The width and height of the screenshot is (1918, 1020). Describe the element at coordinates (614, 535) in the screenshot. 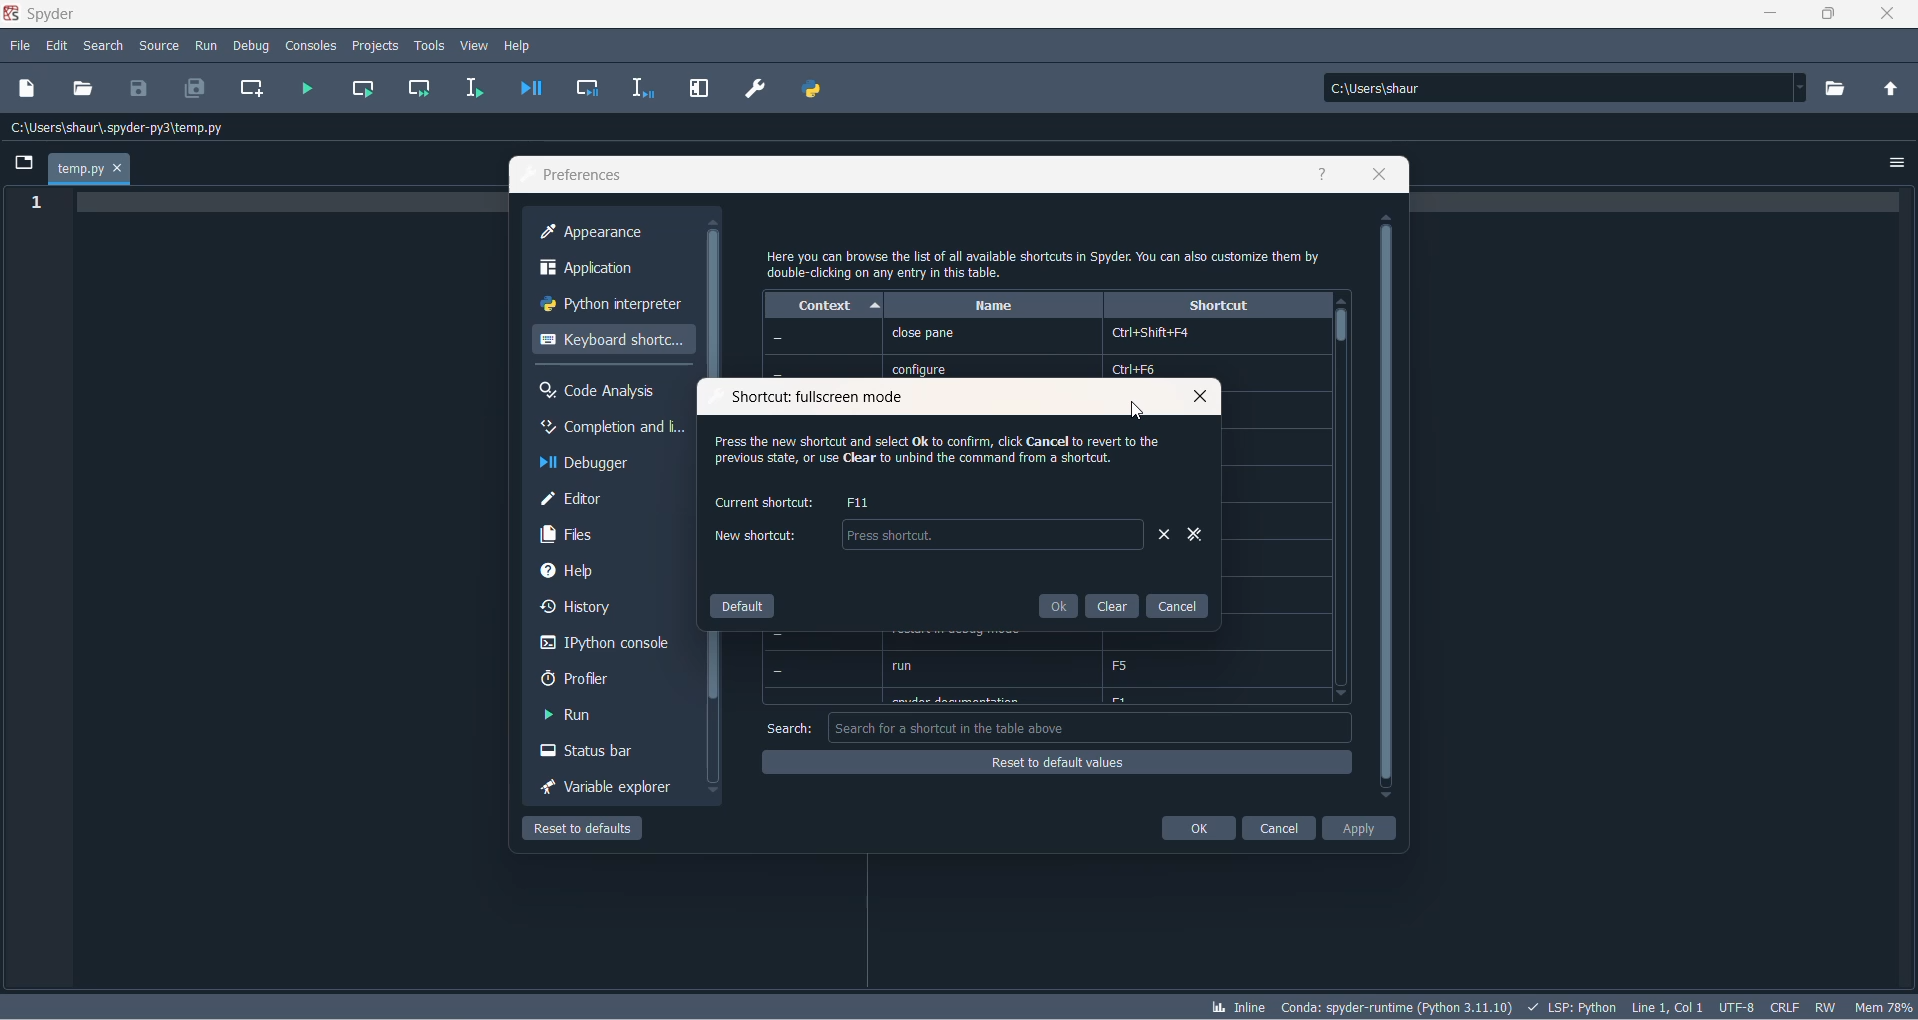

I see `files` at that location.